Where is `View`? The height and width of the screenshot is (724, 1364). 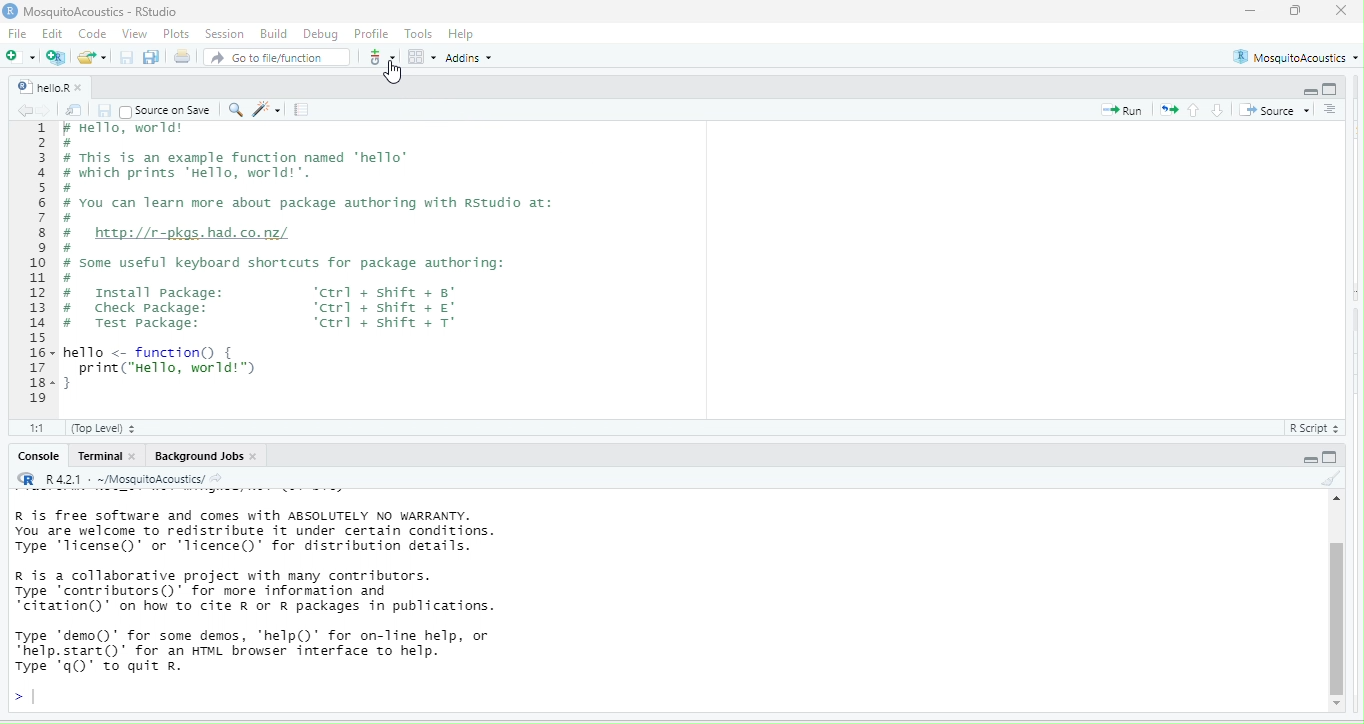 View is located at coordinates (130, 34).